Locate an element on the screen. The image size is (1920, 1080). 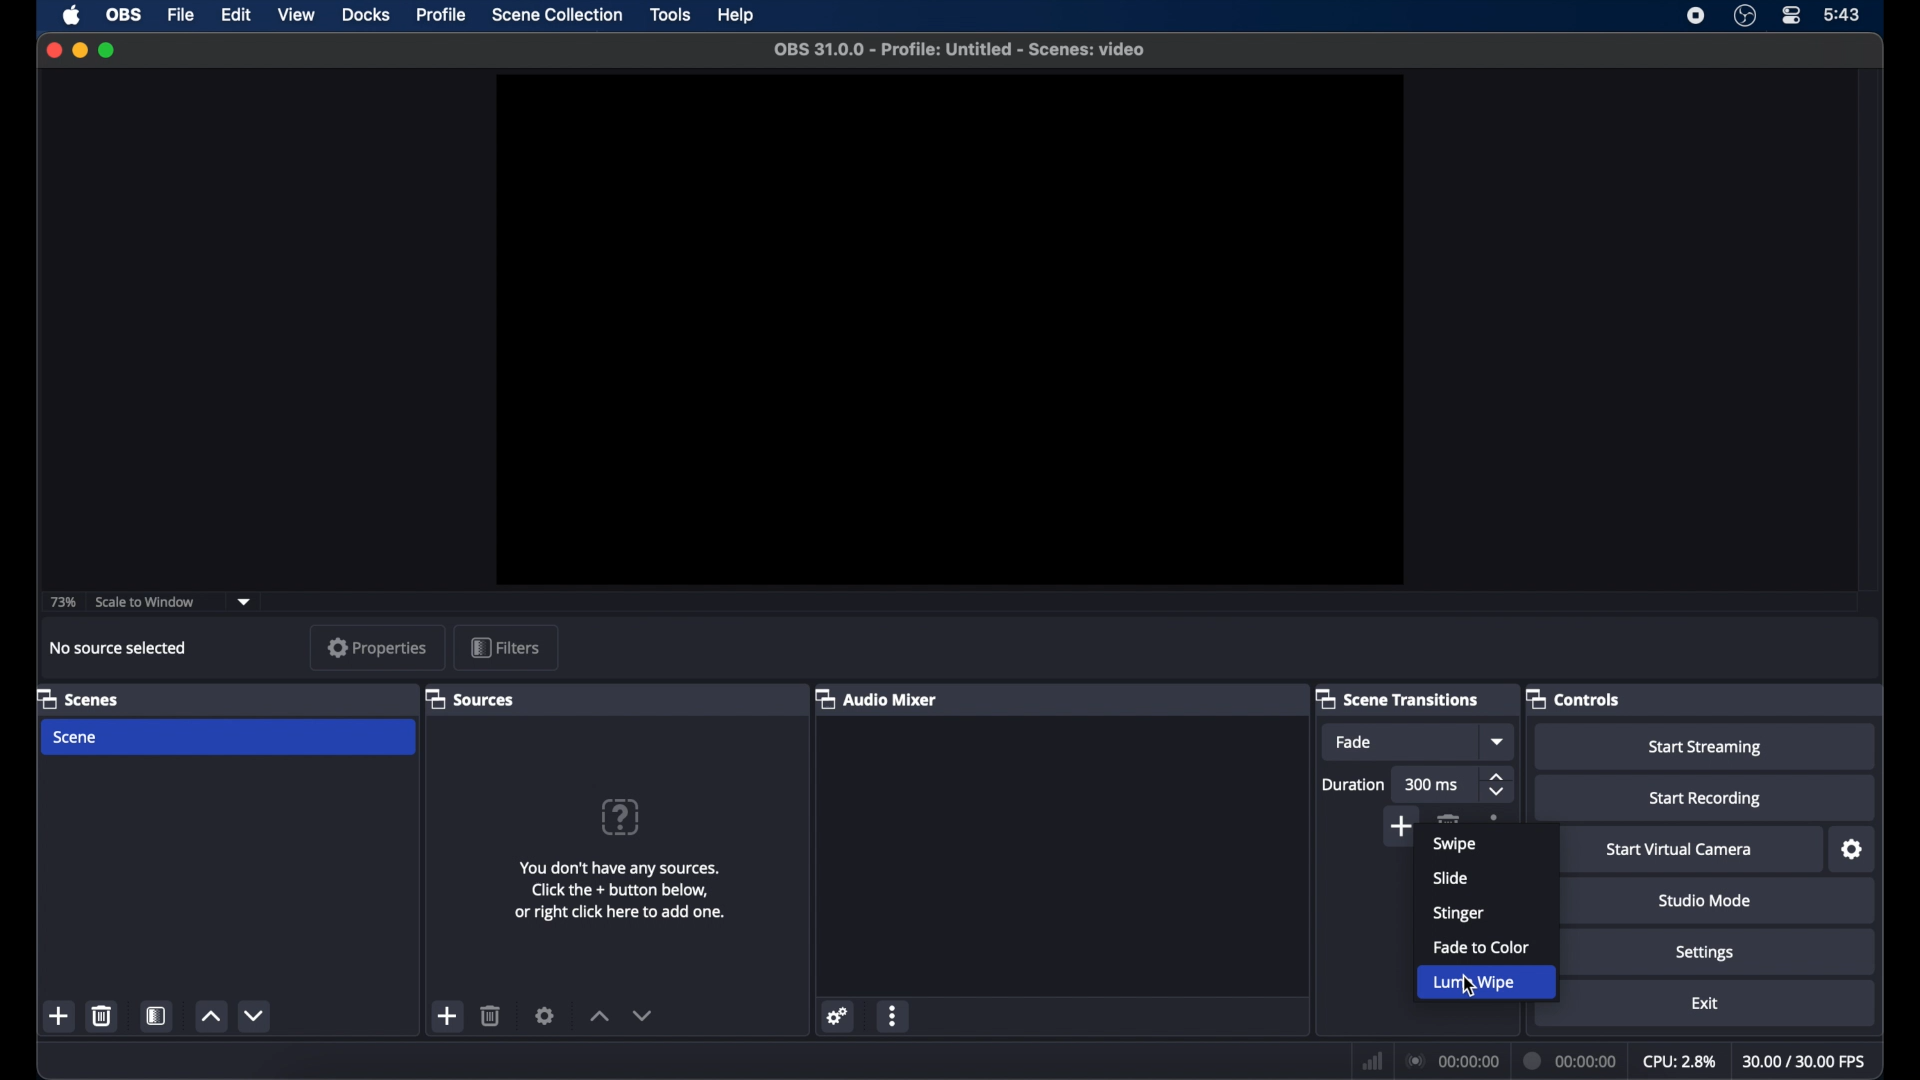
studio mode is located at coordinates (1705, 901).